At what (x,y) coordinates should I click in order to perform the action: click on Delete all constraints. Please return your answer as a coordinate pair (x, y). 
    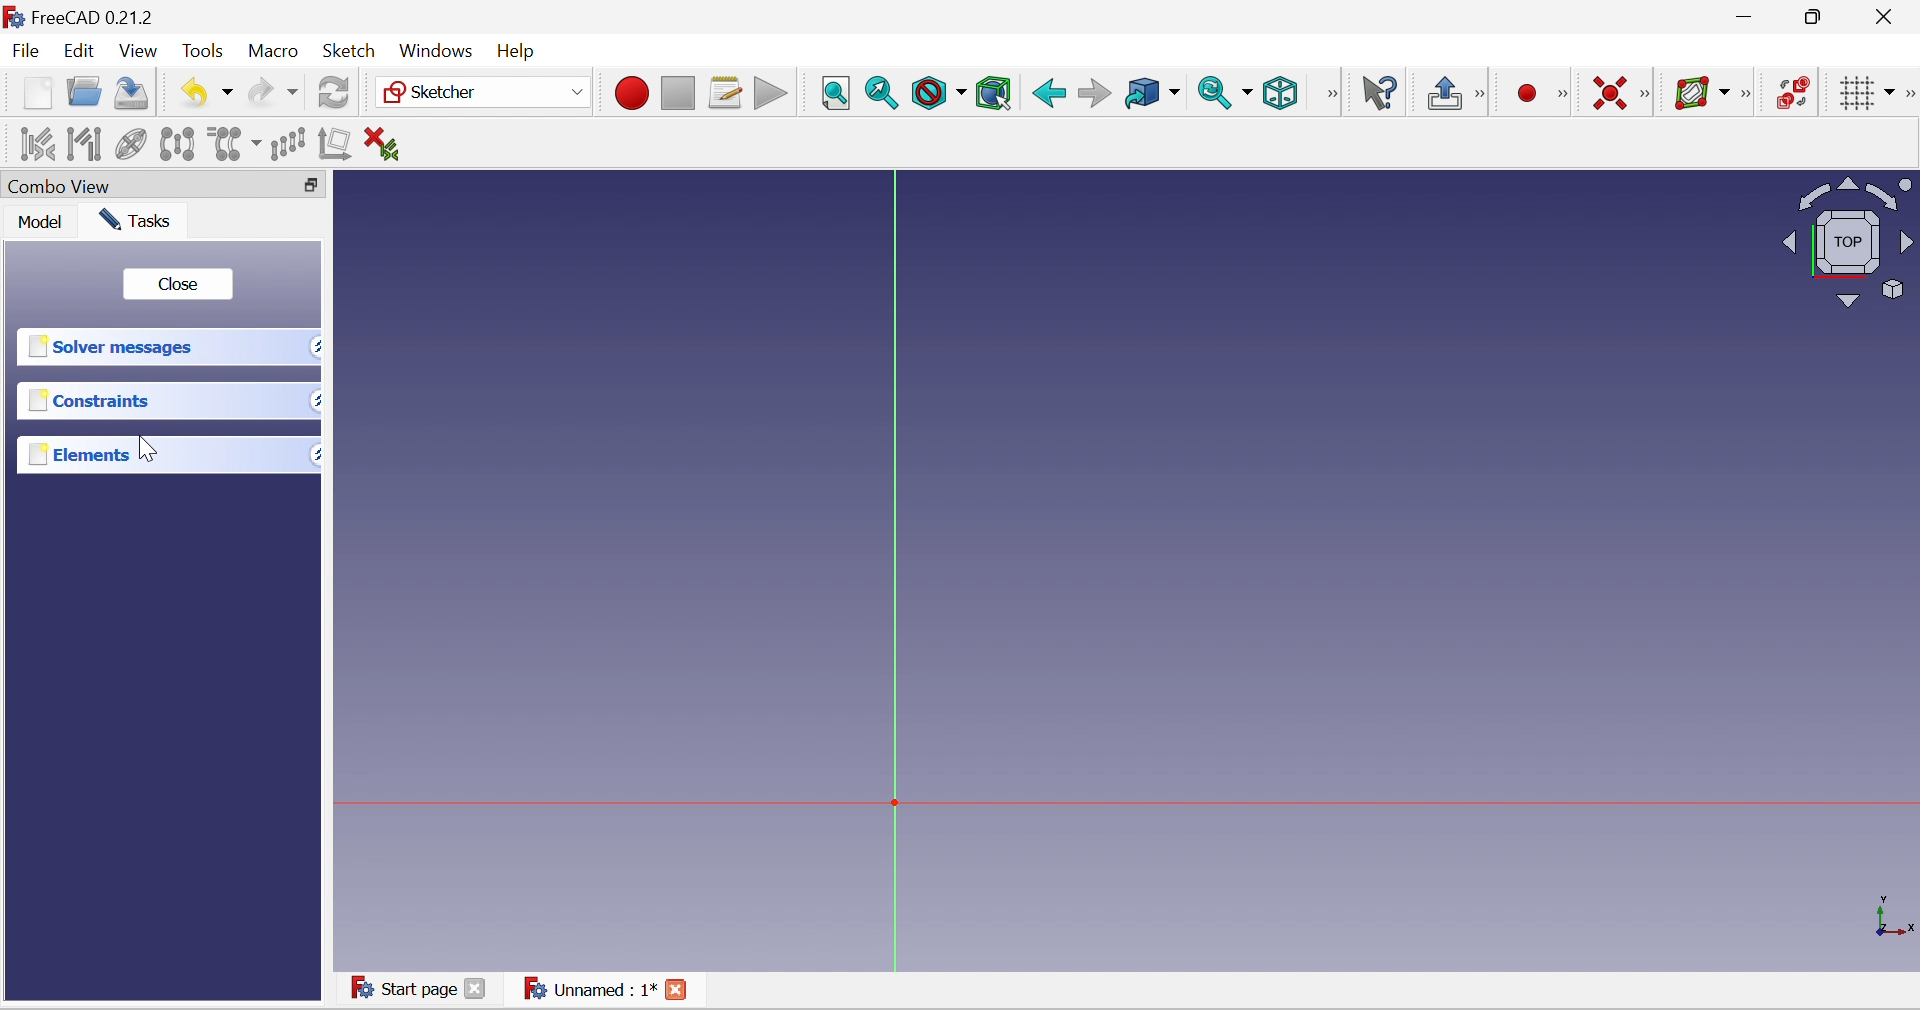
    Looking at the image, I should click on (383, 144).